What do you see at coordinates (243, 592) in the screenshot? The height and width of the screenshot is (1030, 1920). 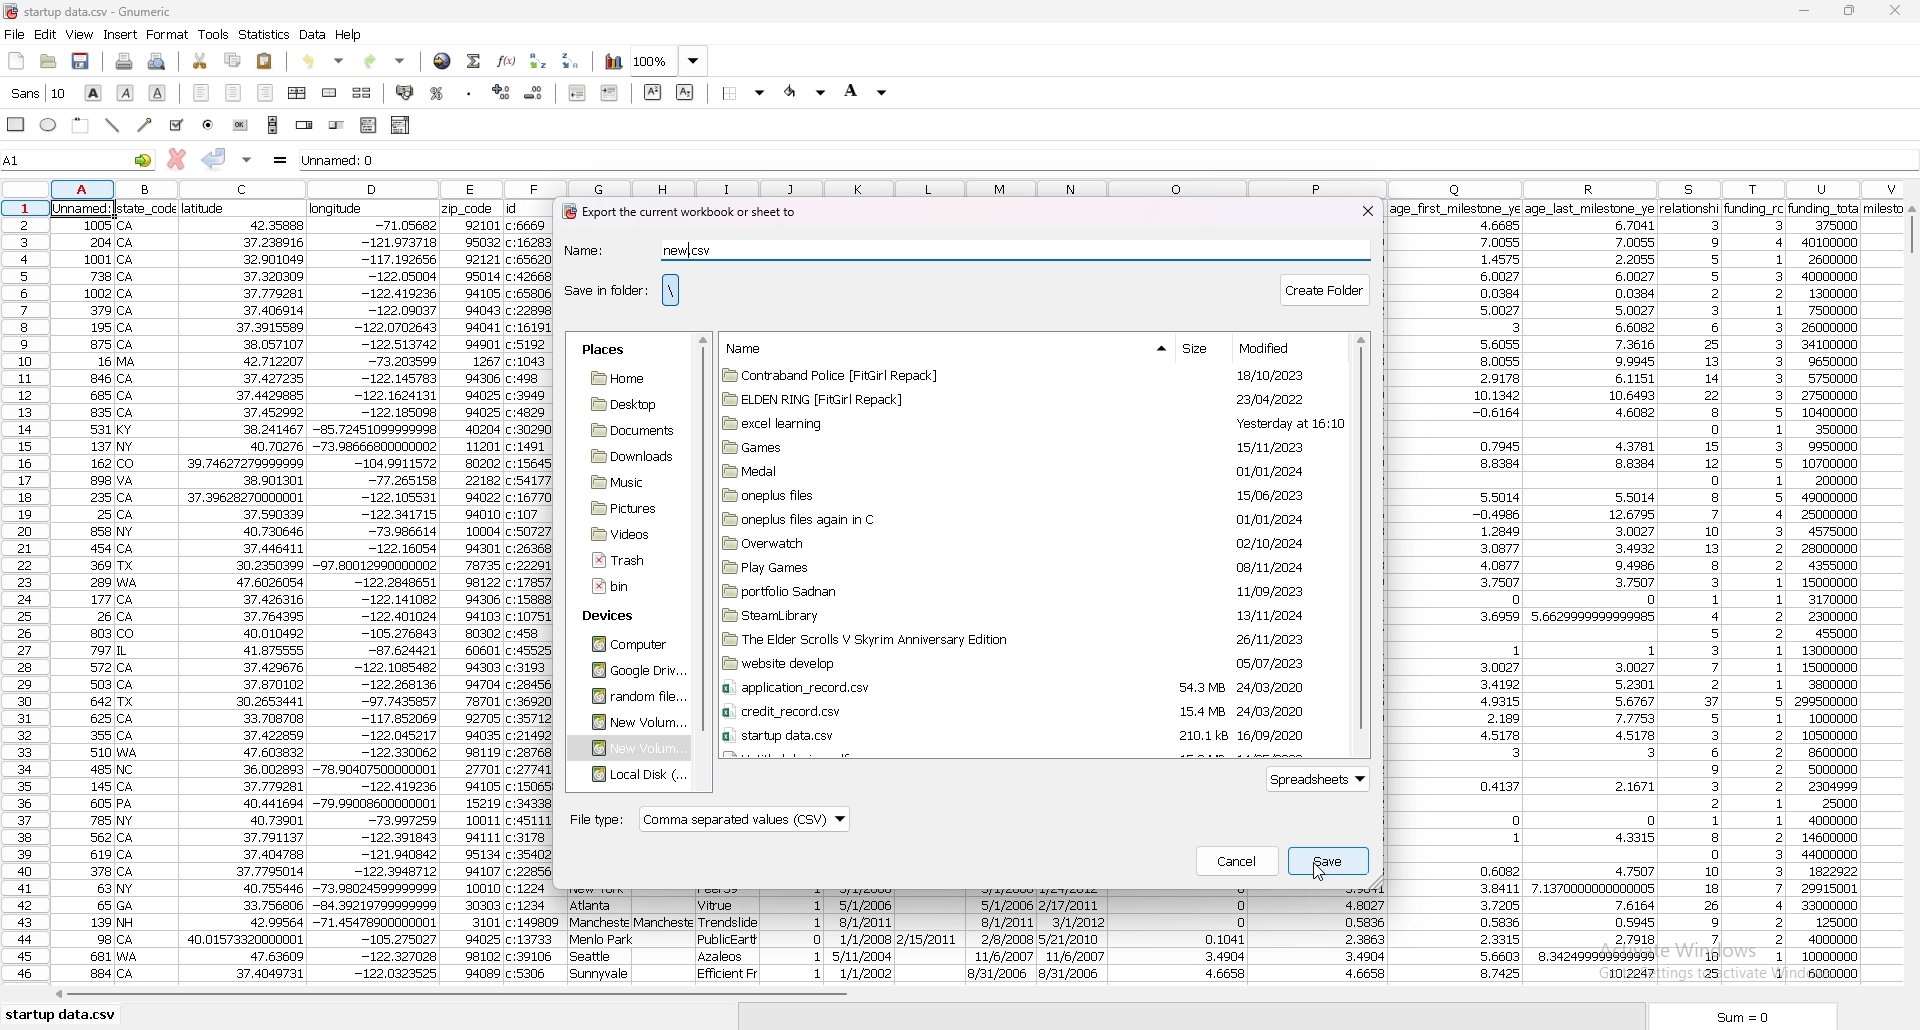 I see `data` at bounding box center [243, 592].